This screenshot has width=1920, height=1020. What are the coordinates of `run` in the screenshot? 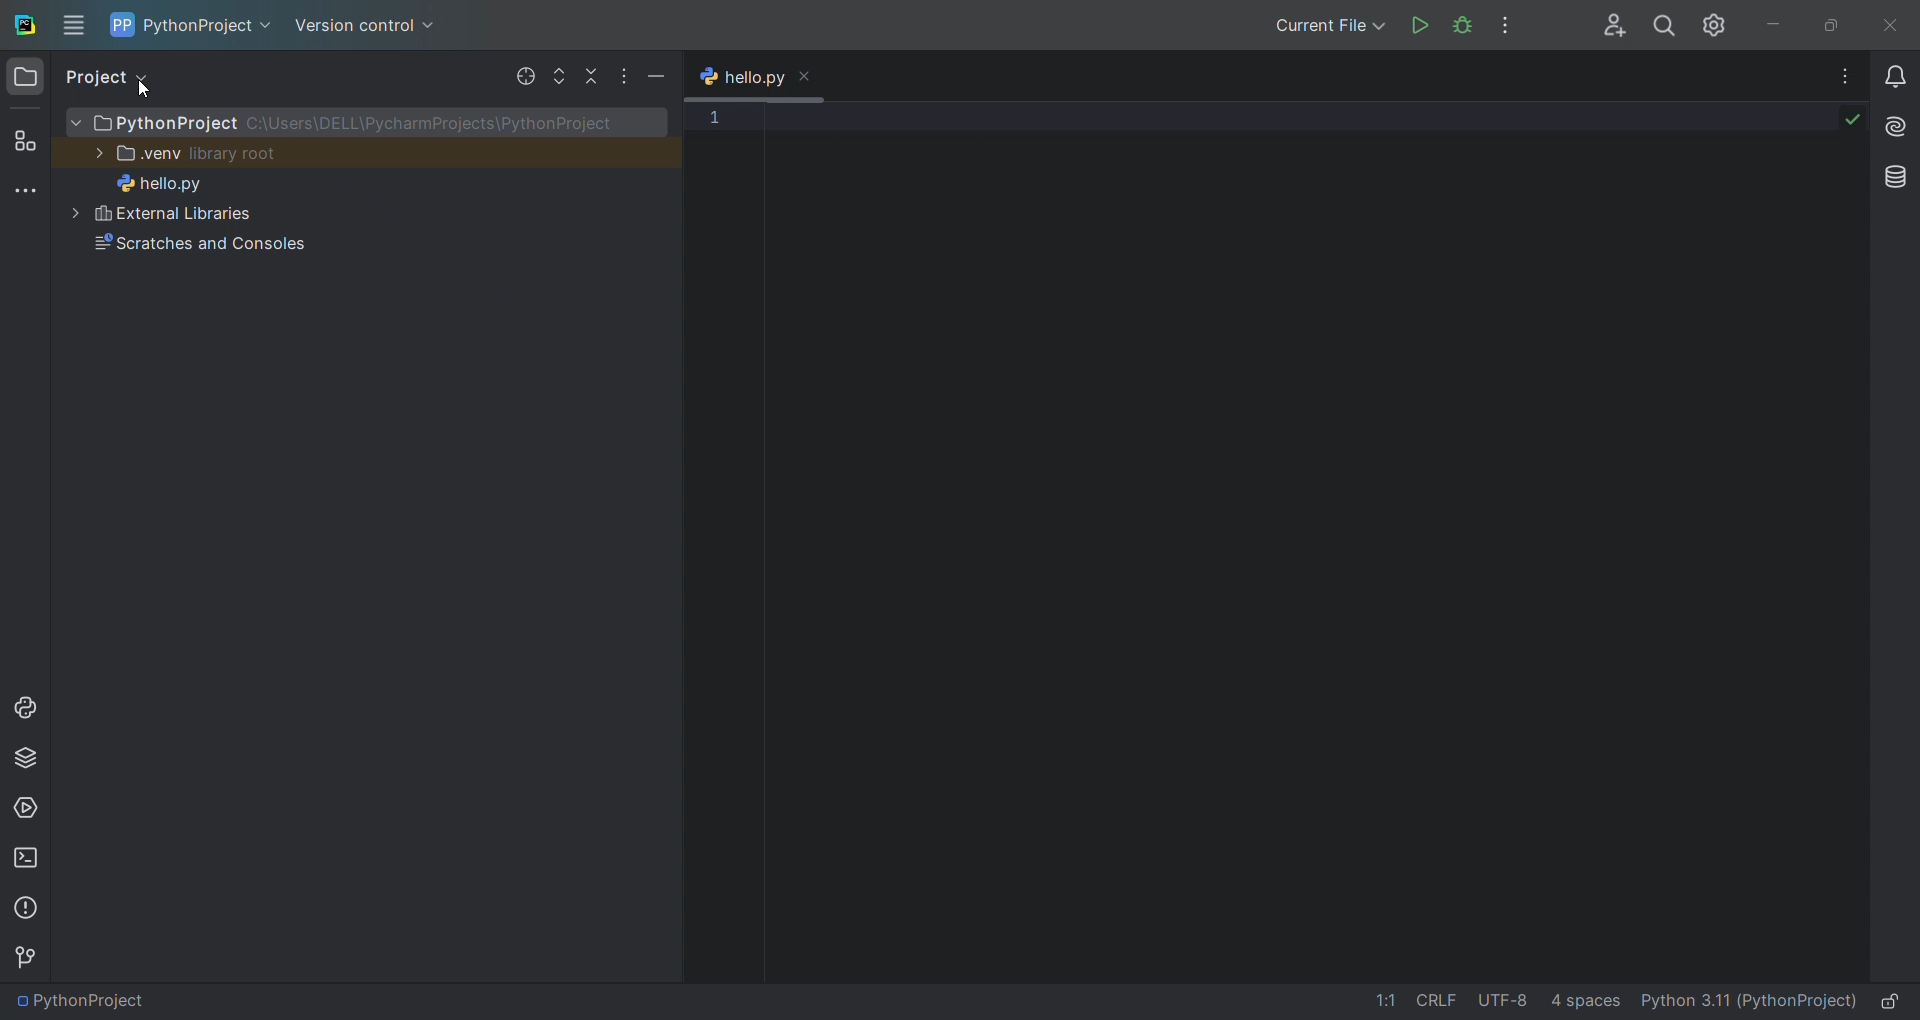 It's located at (1420, 23).